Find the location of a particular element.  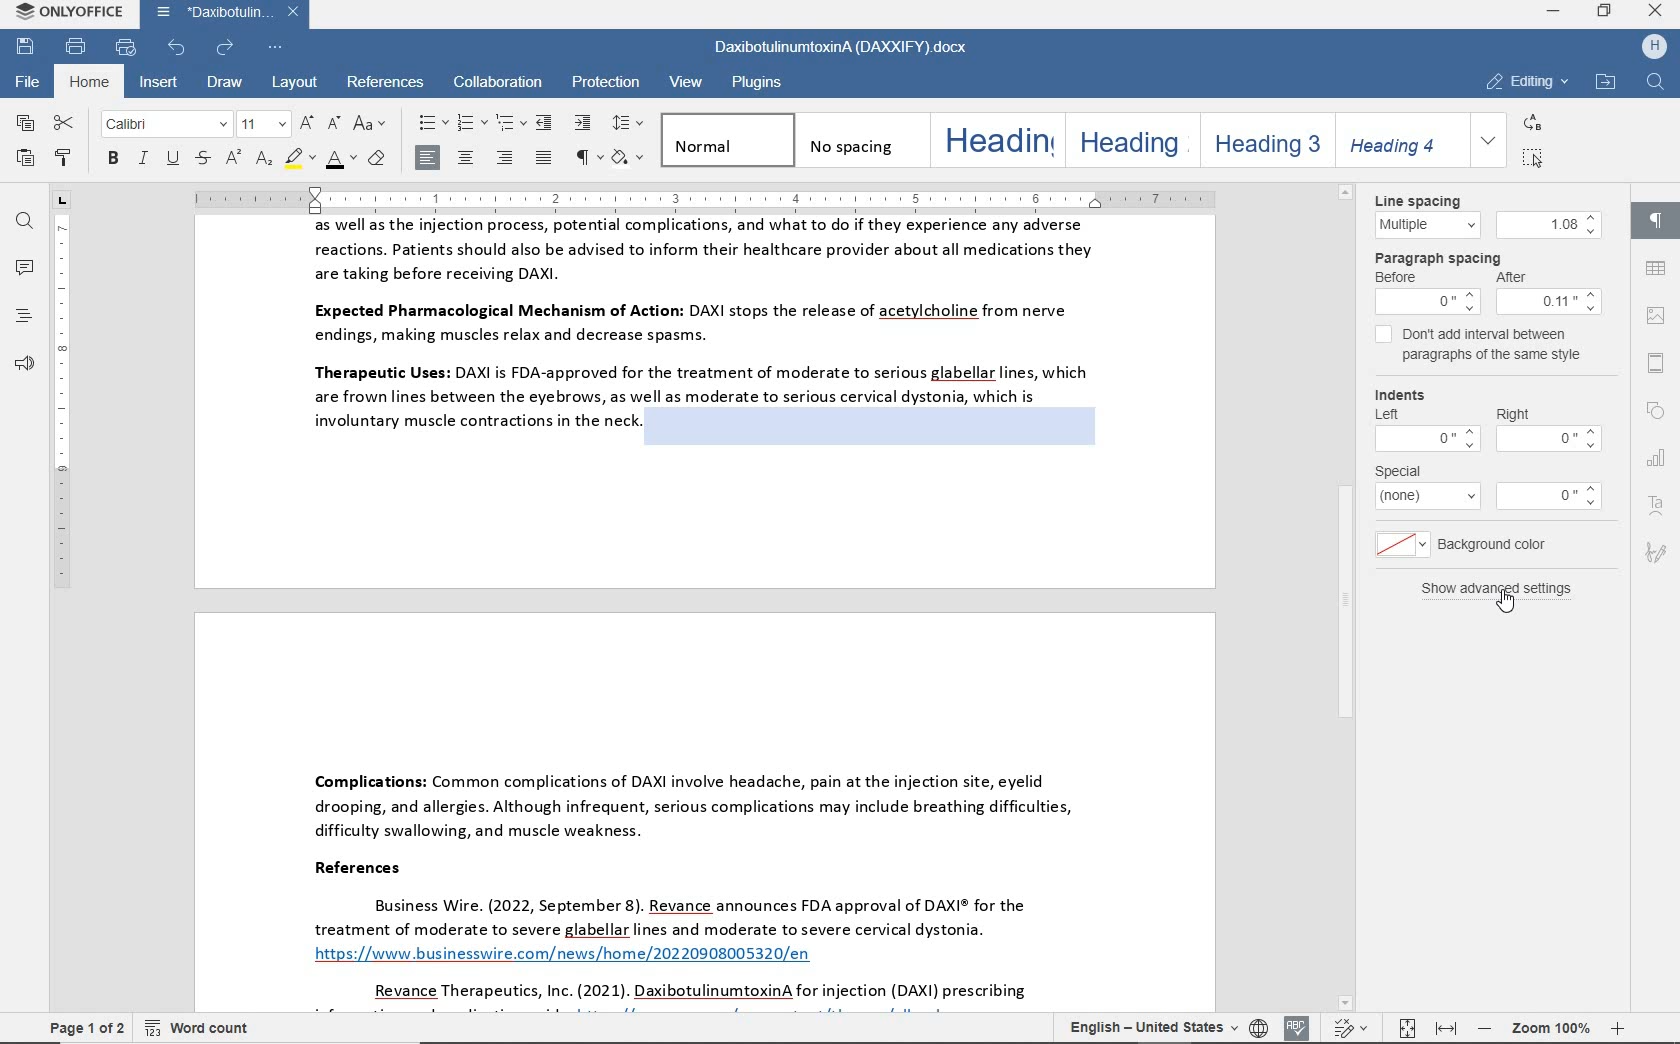

select all is located at coordinates (1533, 157).